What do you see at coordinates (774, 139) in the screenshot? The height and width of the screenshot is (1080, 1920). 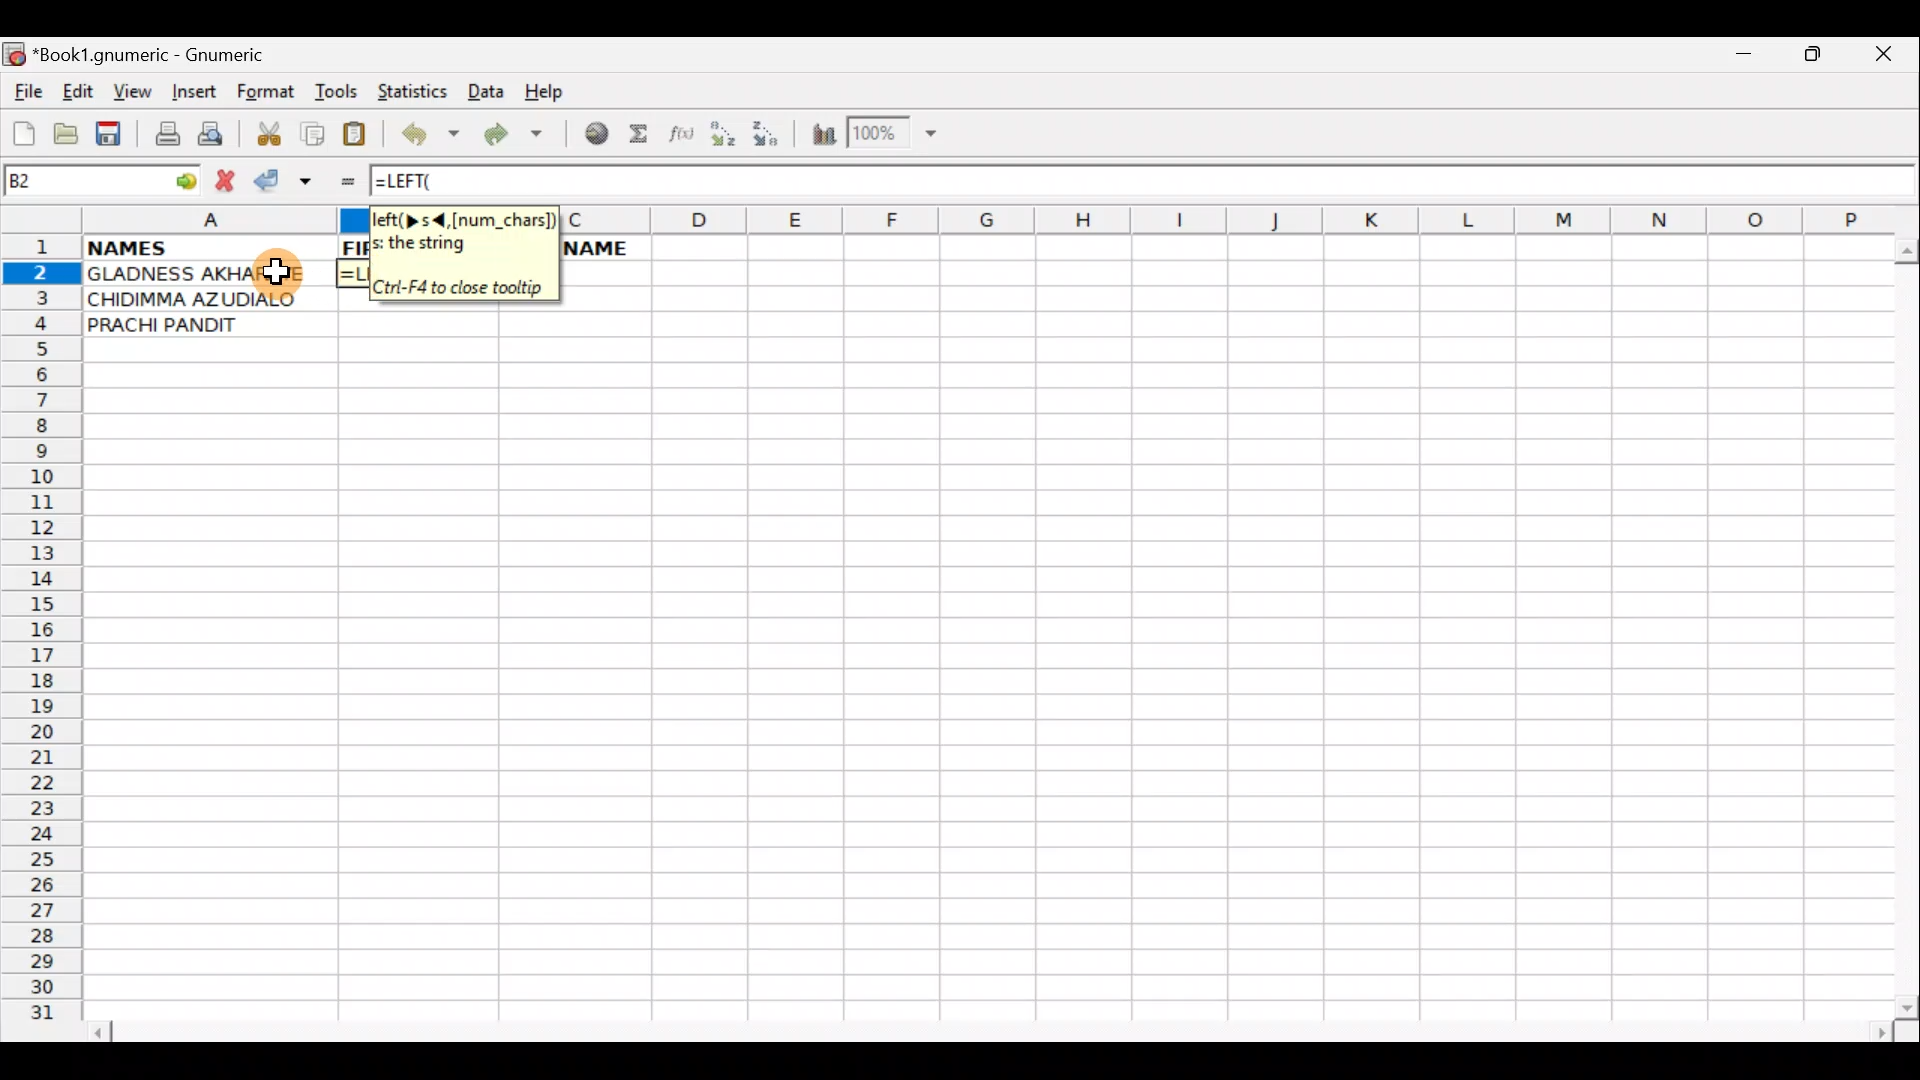 I see `Sort Descending order` at bounding box center [774, 139].